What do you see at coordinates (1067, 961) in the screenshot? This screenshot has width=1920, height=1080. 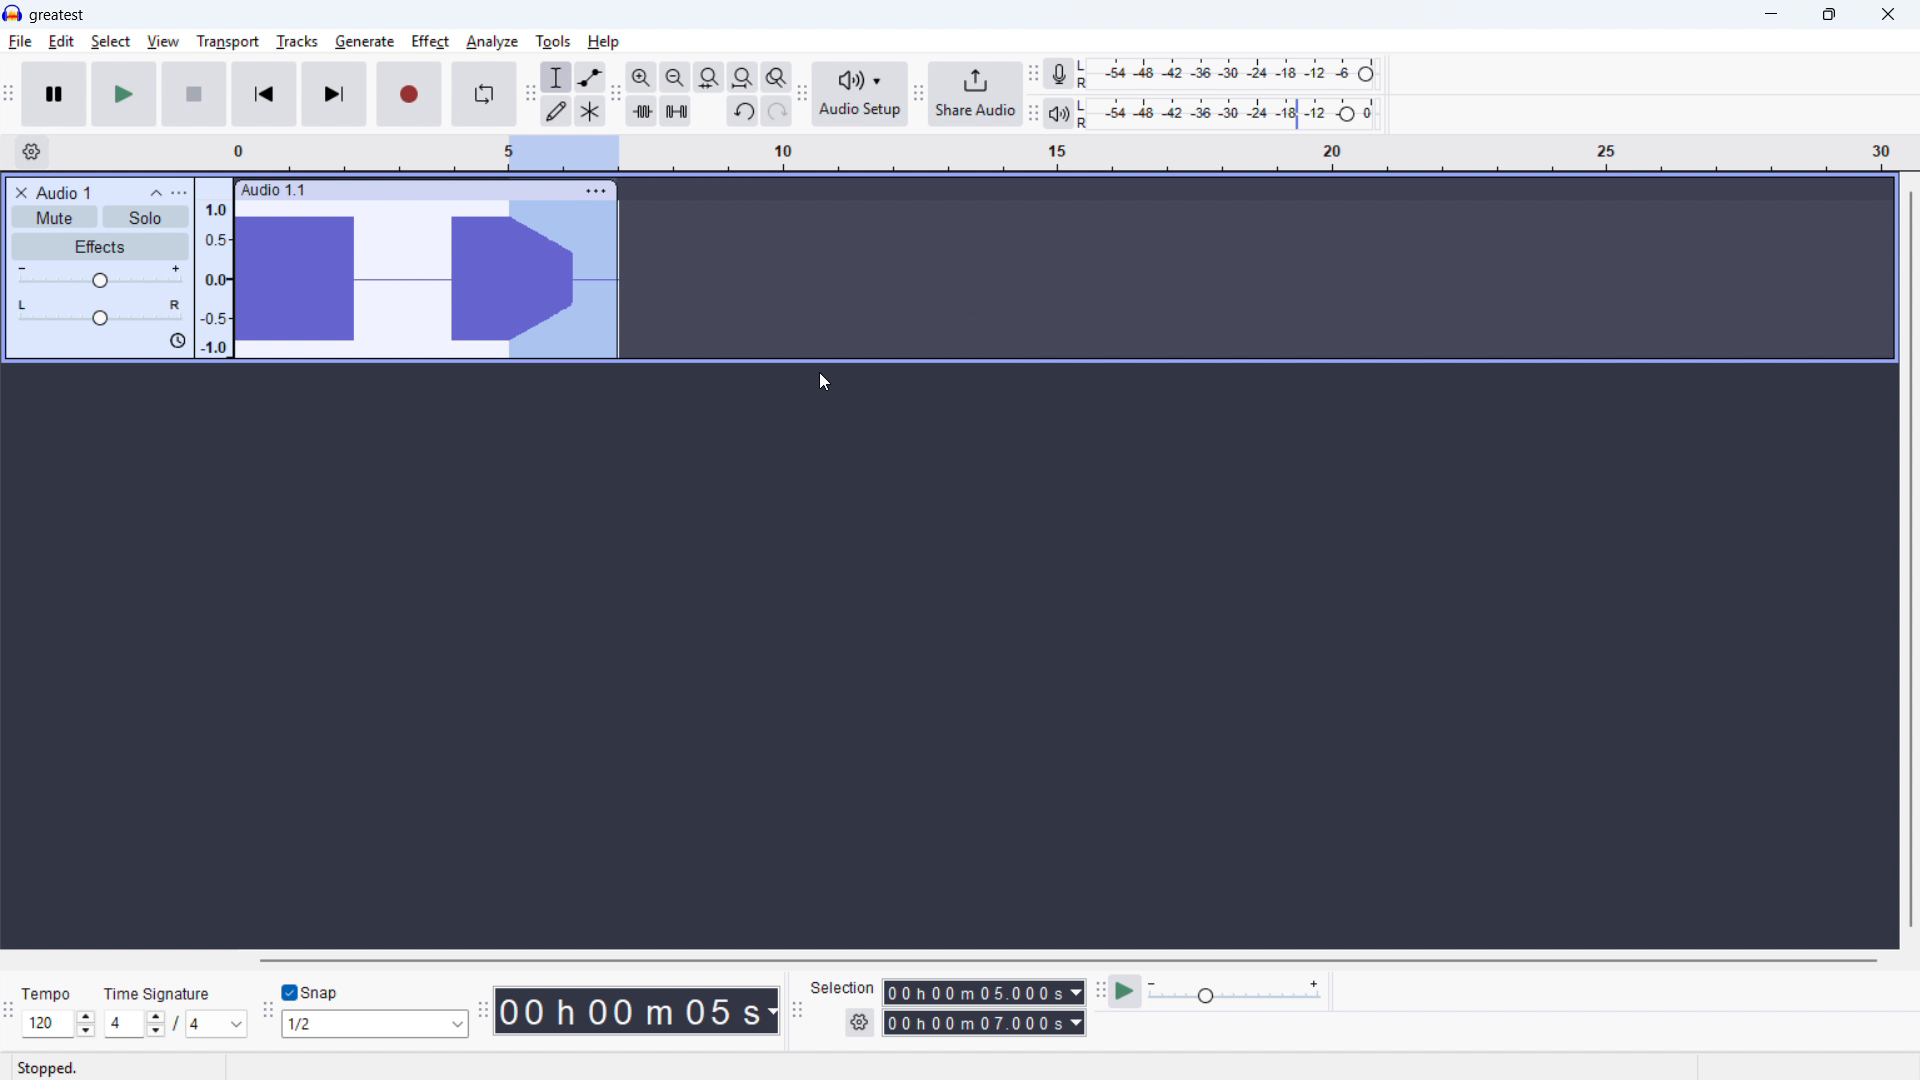 I see `Horizontal scroll bar ` at bounding box center [1067, 961].